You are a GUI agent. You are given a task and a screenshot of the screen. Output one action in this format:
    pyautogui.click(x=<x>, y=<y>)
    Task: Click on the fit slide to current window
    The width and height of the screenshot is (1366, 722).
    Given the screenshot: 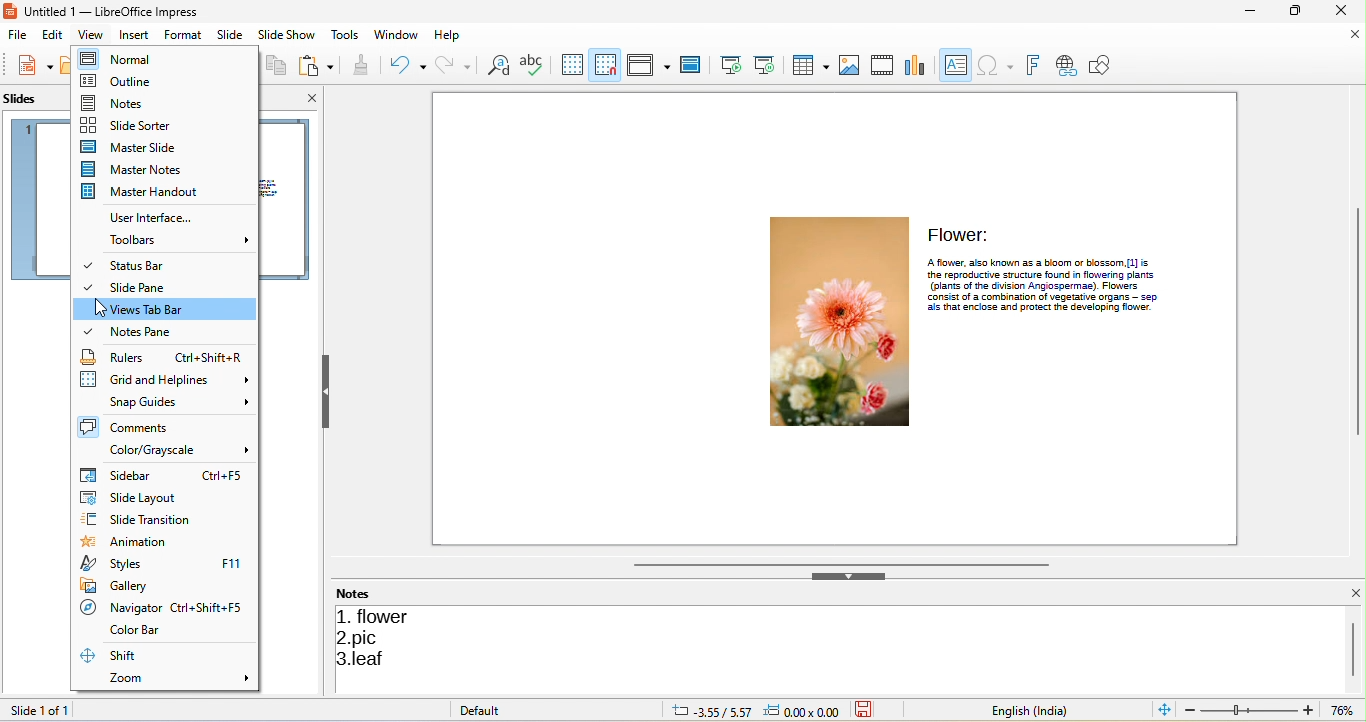 What is the action you would take?
    pyautogui.click(x=1162, y=710)
    